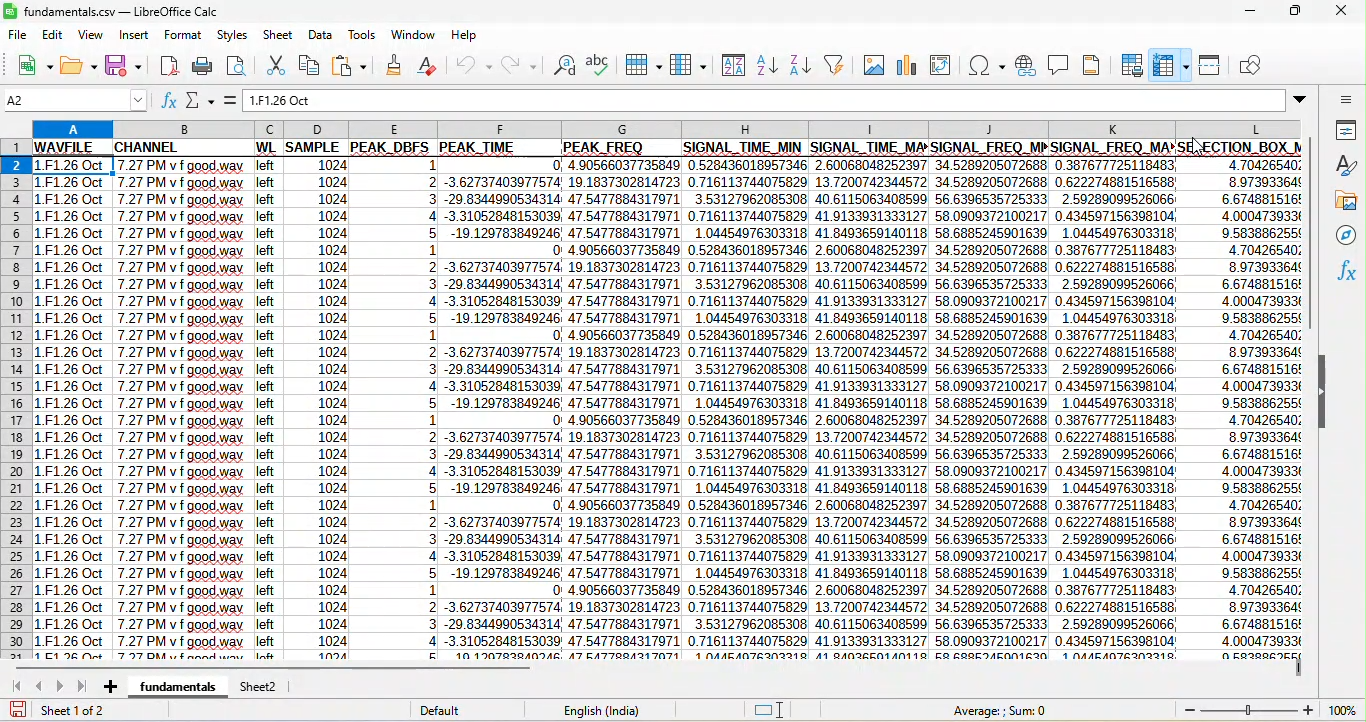 The image size is (1366, 722). I want to click on print, so click(205, 66).